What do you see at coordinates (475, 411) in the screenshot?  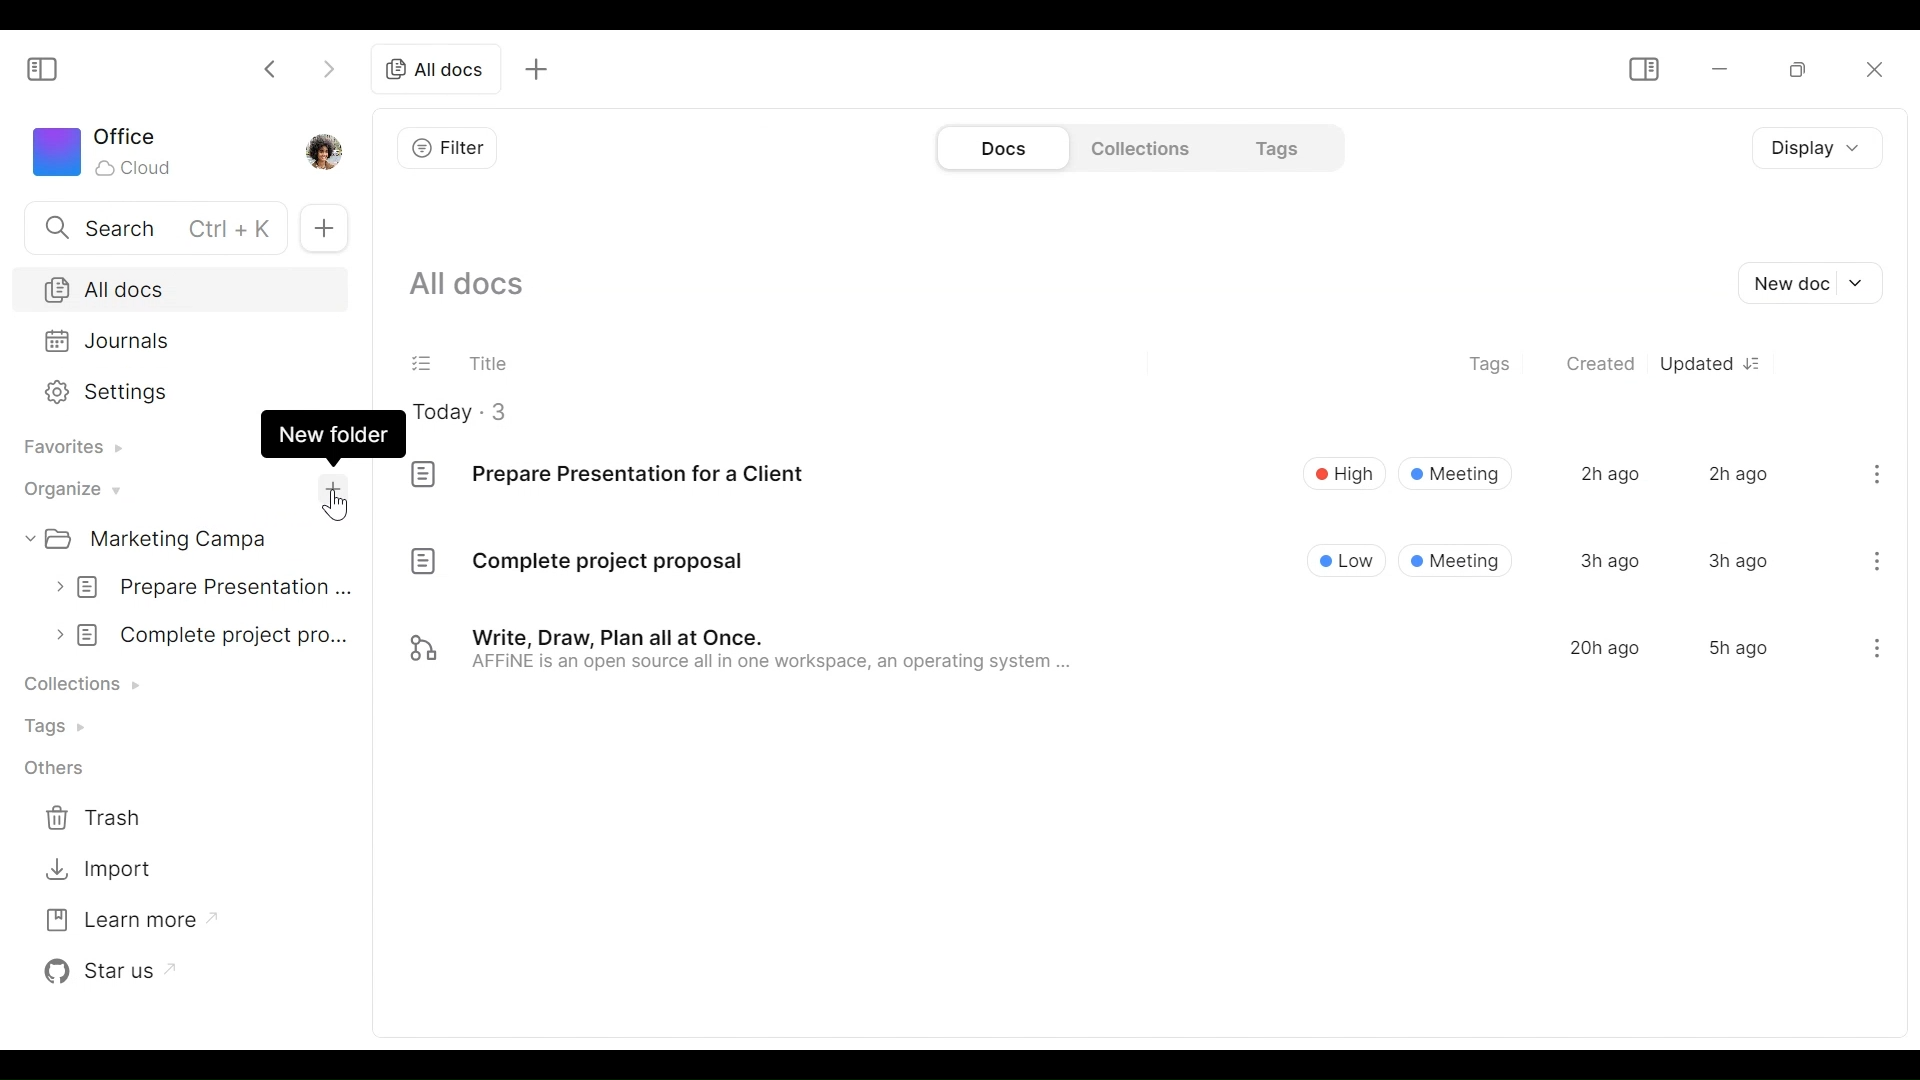 I see `Today - 3` at bounding box center [475, 411].